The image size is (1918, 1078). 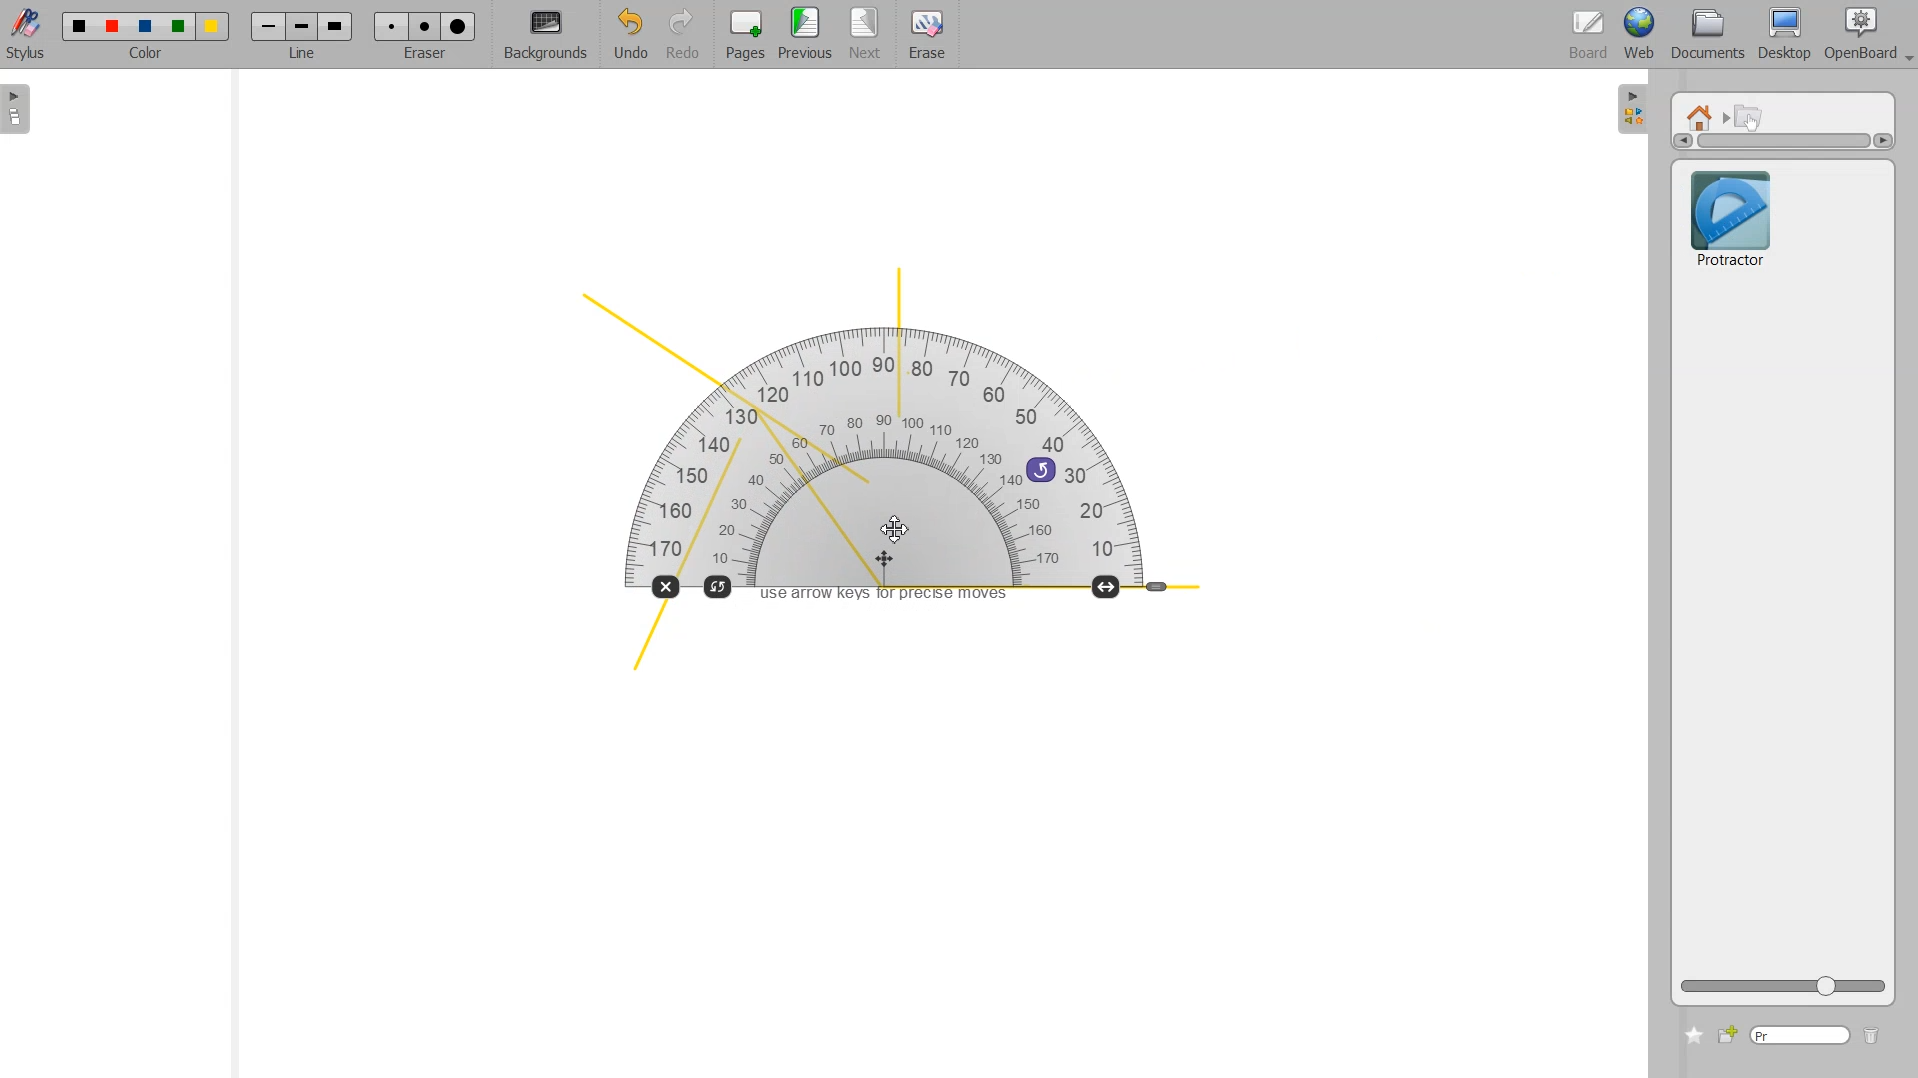 What do you see at coordinates (1726, 1035) in the screenshot?
I see `Add new file` at bounding box center [1726, 1035].